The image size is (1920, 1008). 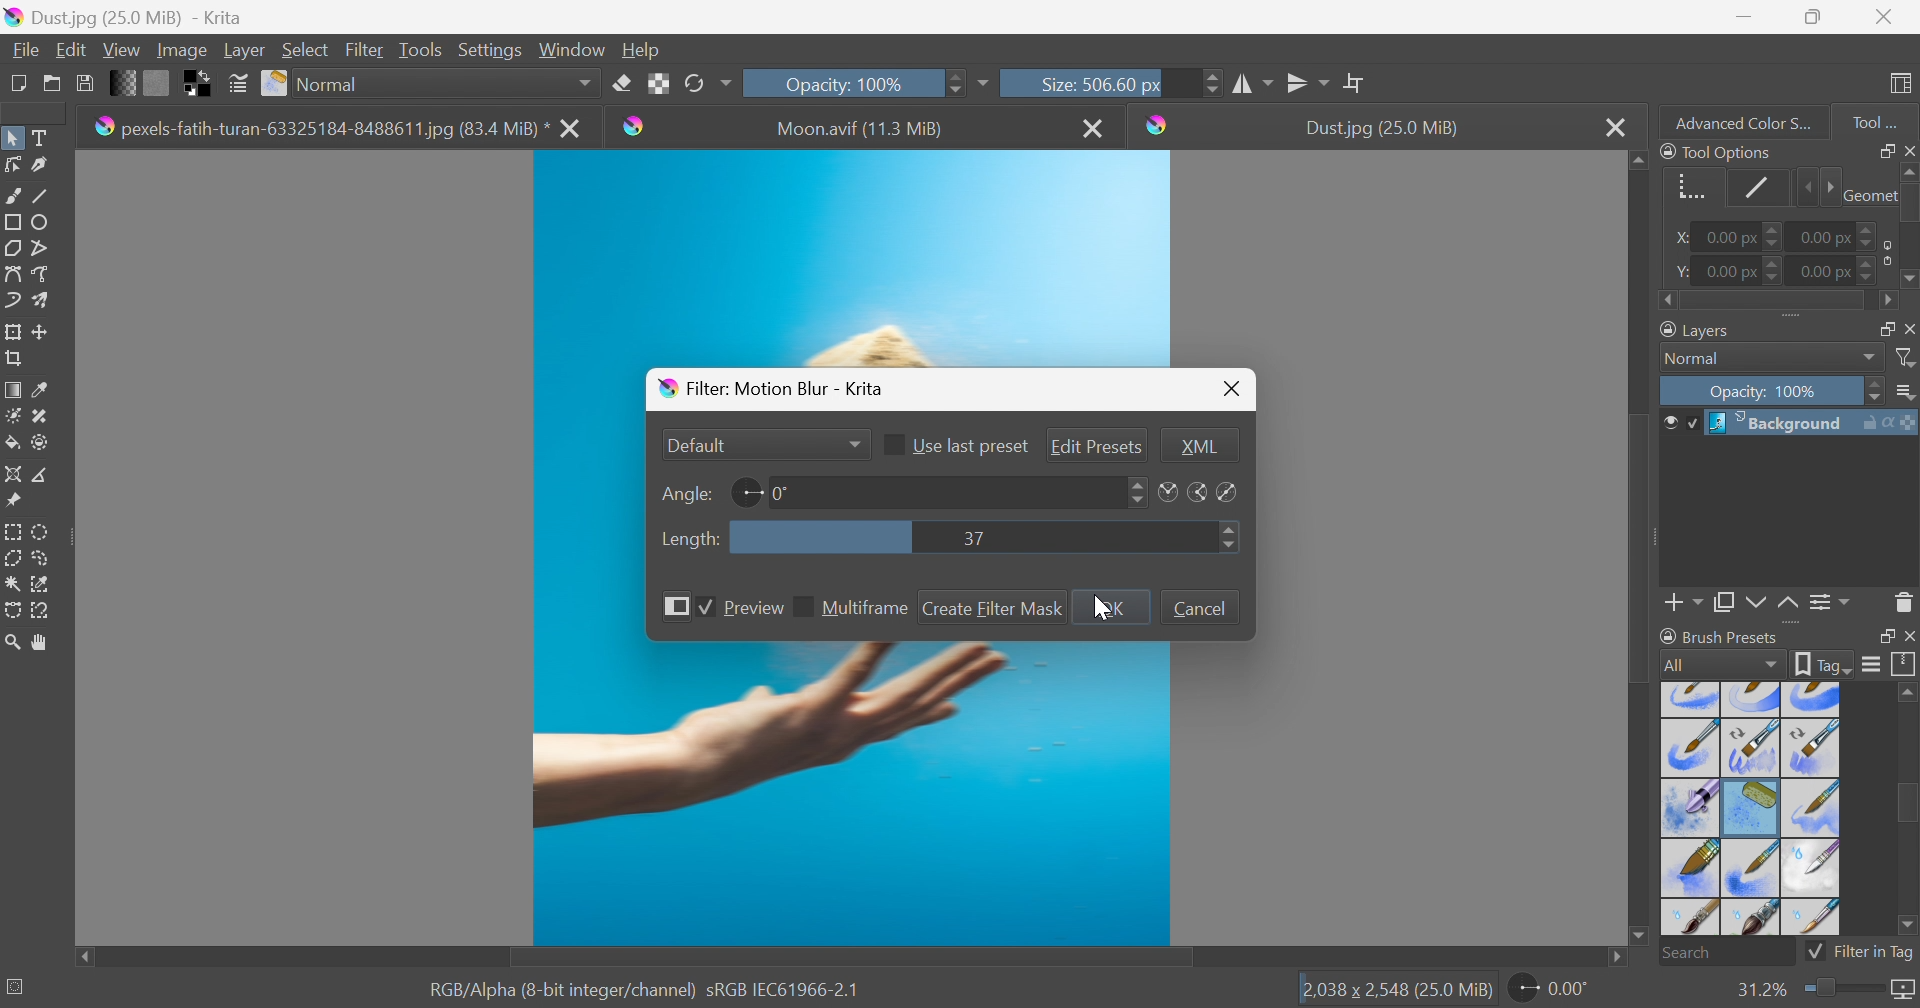 What do you see at coordinates (46, 166) in the screenshot?
I see `Calligraphy` at bounding box center [46, 166].